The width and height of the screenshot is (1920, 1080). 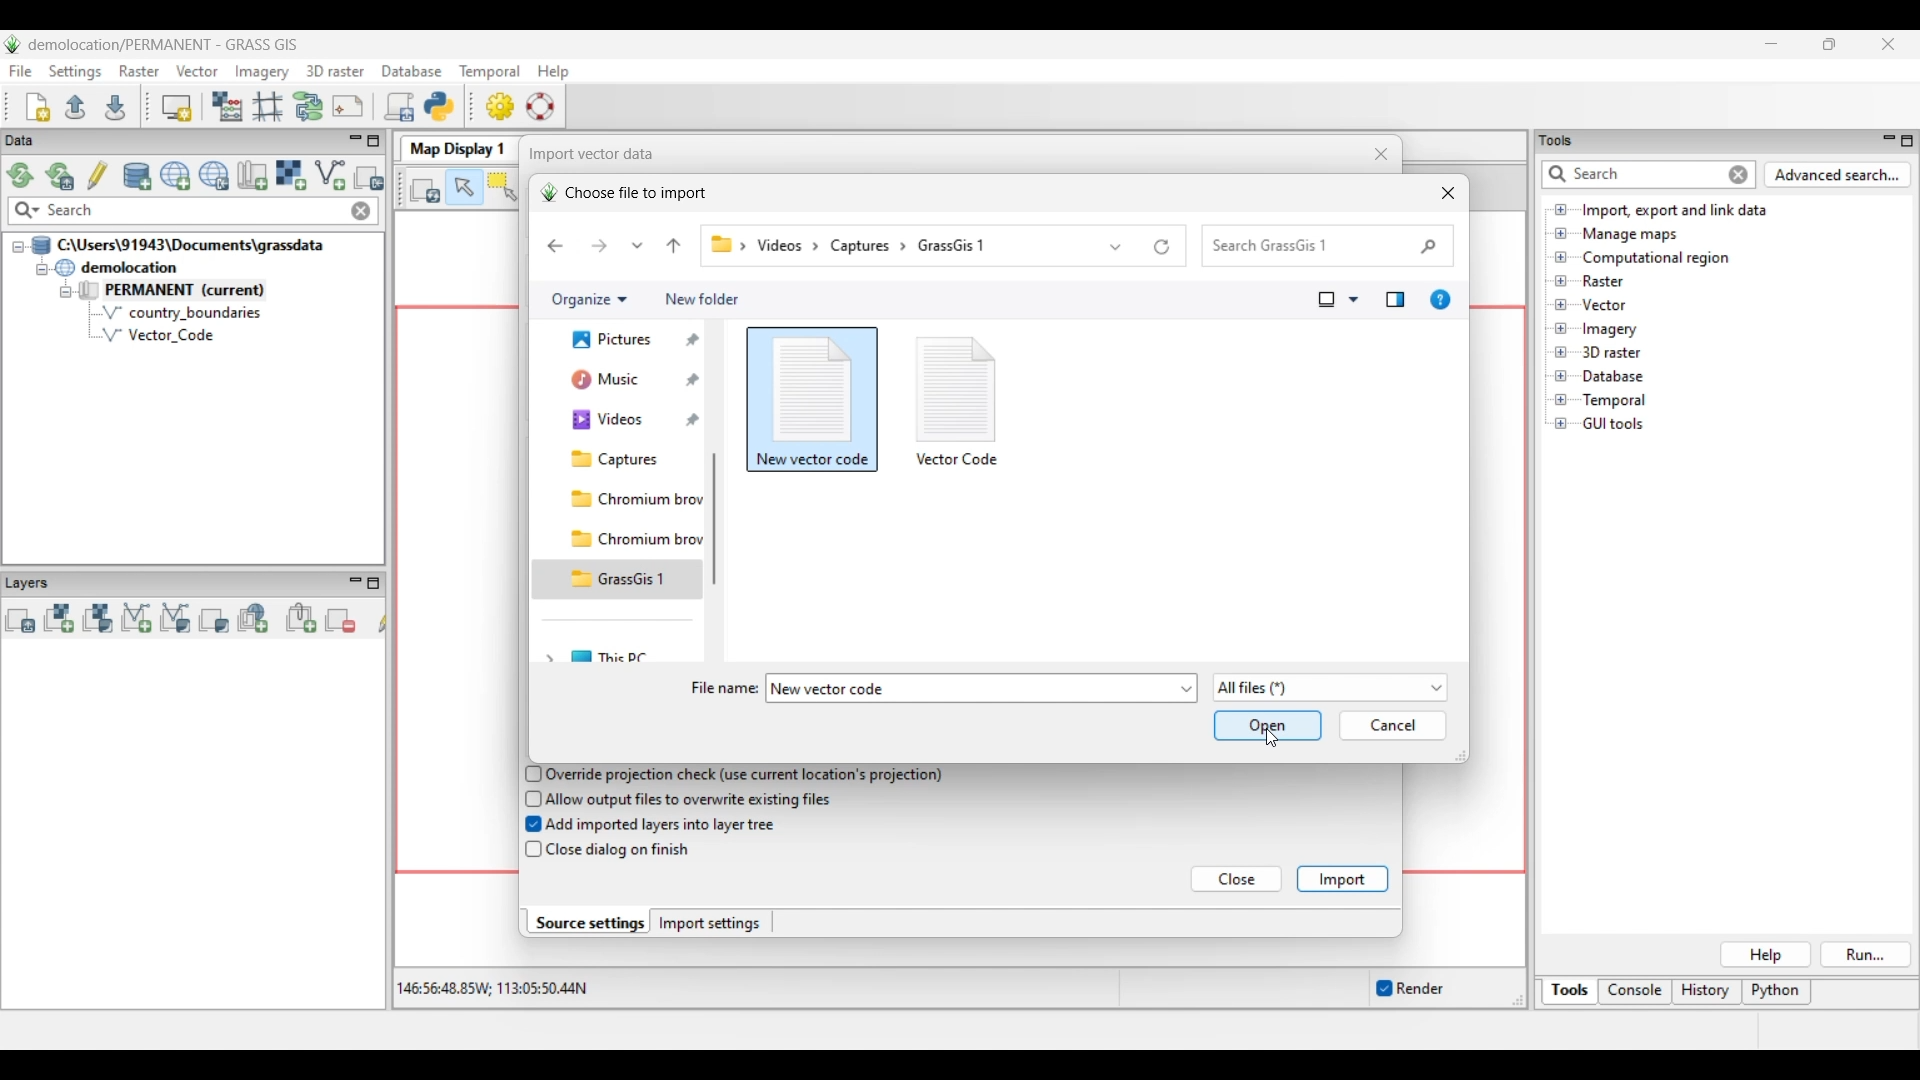 I want to click on Georectifier, so click(x=268, y=107).